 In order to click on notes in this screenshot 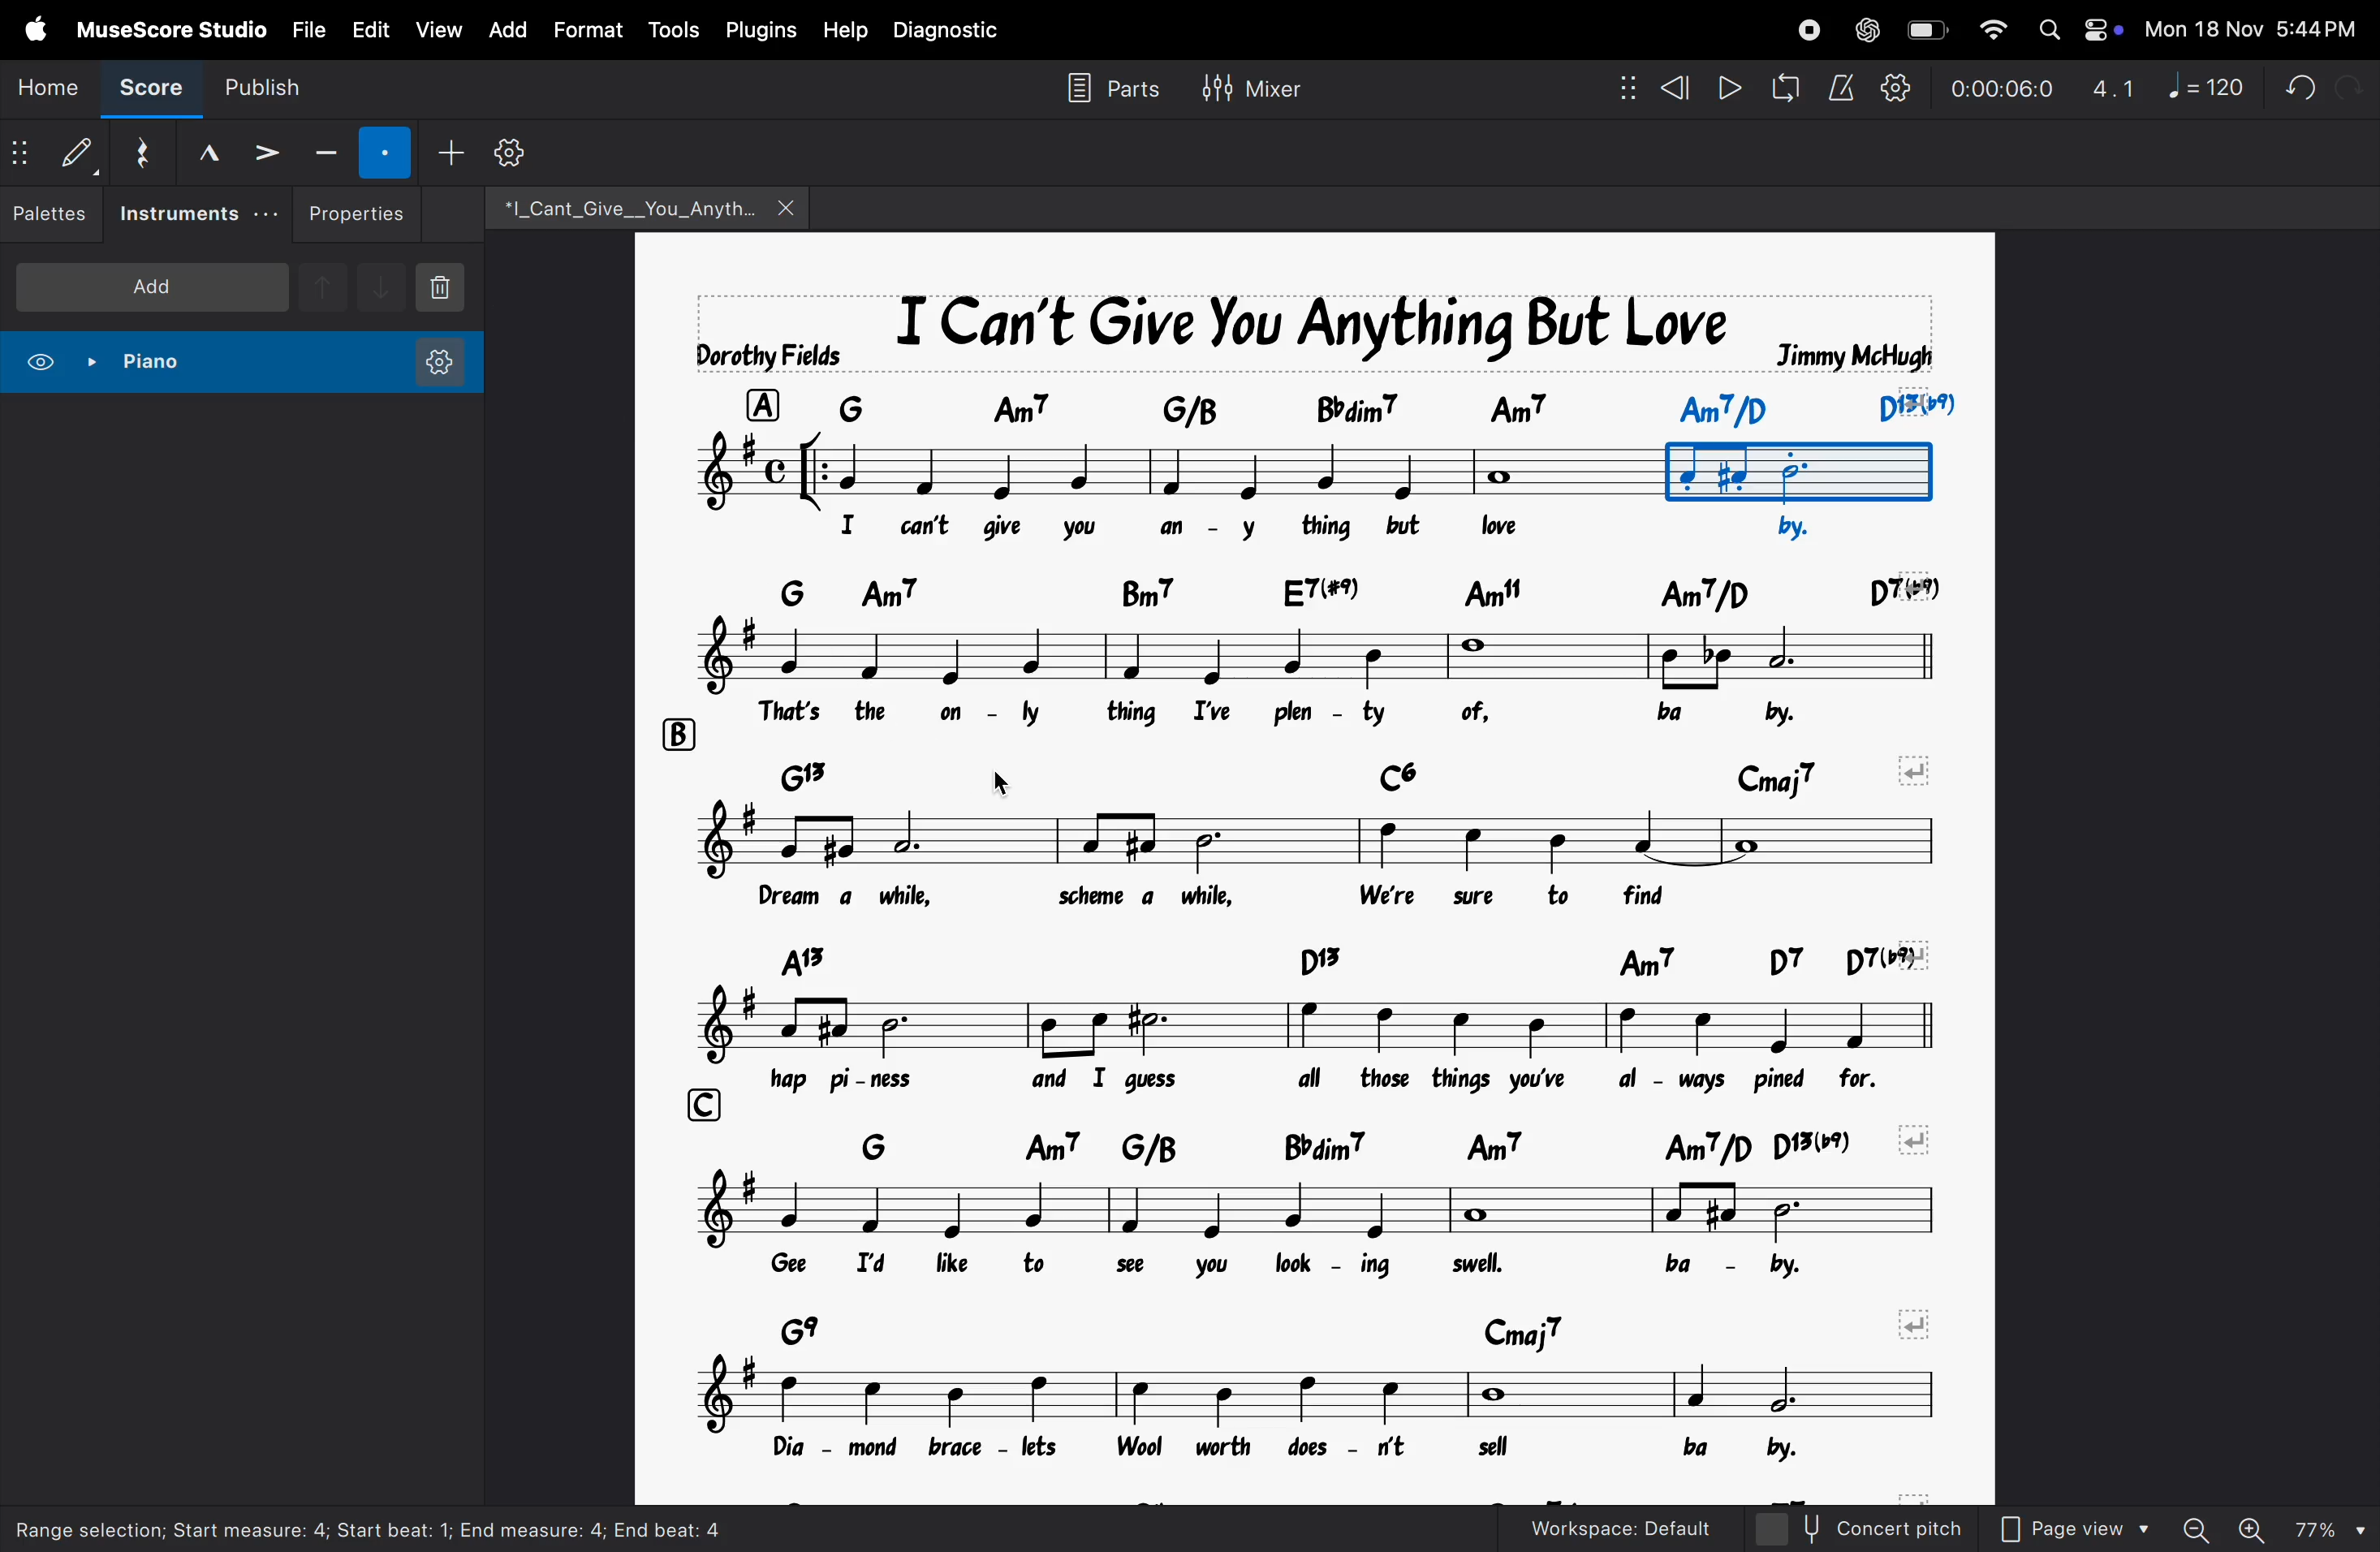, I will do `click(1329, 1024)`.